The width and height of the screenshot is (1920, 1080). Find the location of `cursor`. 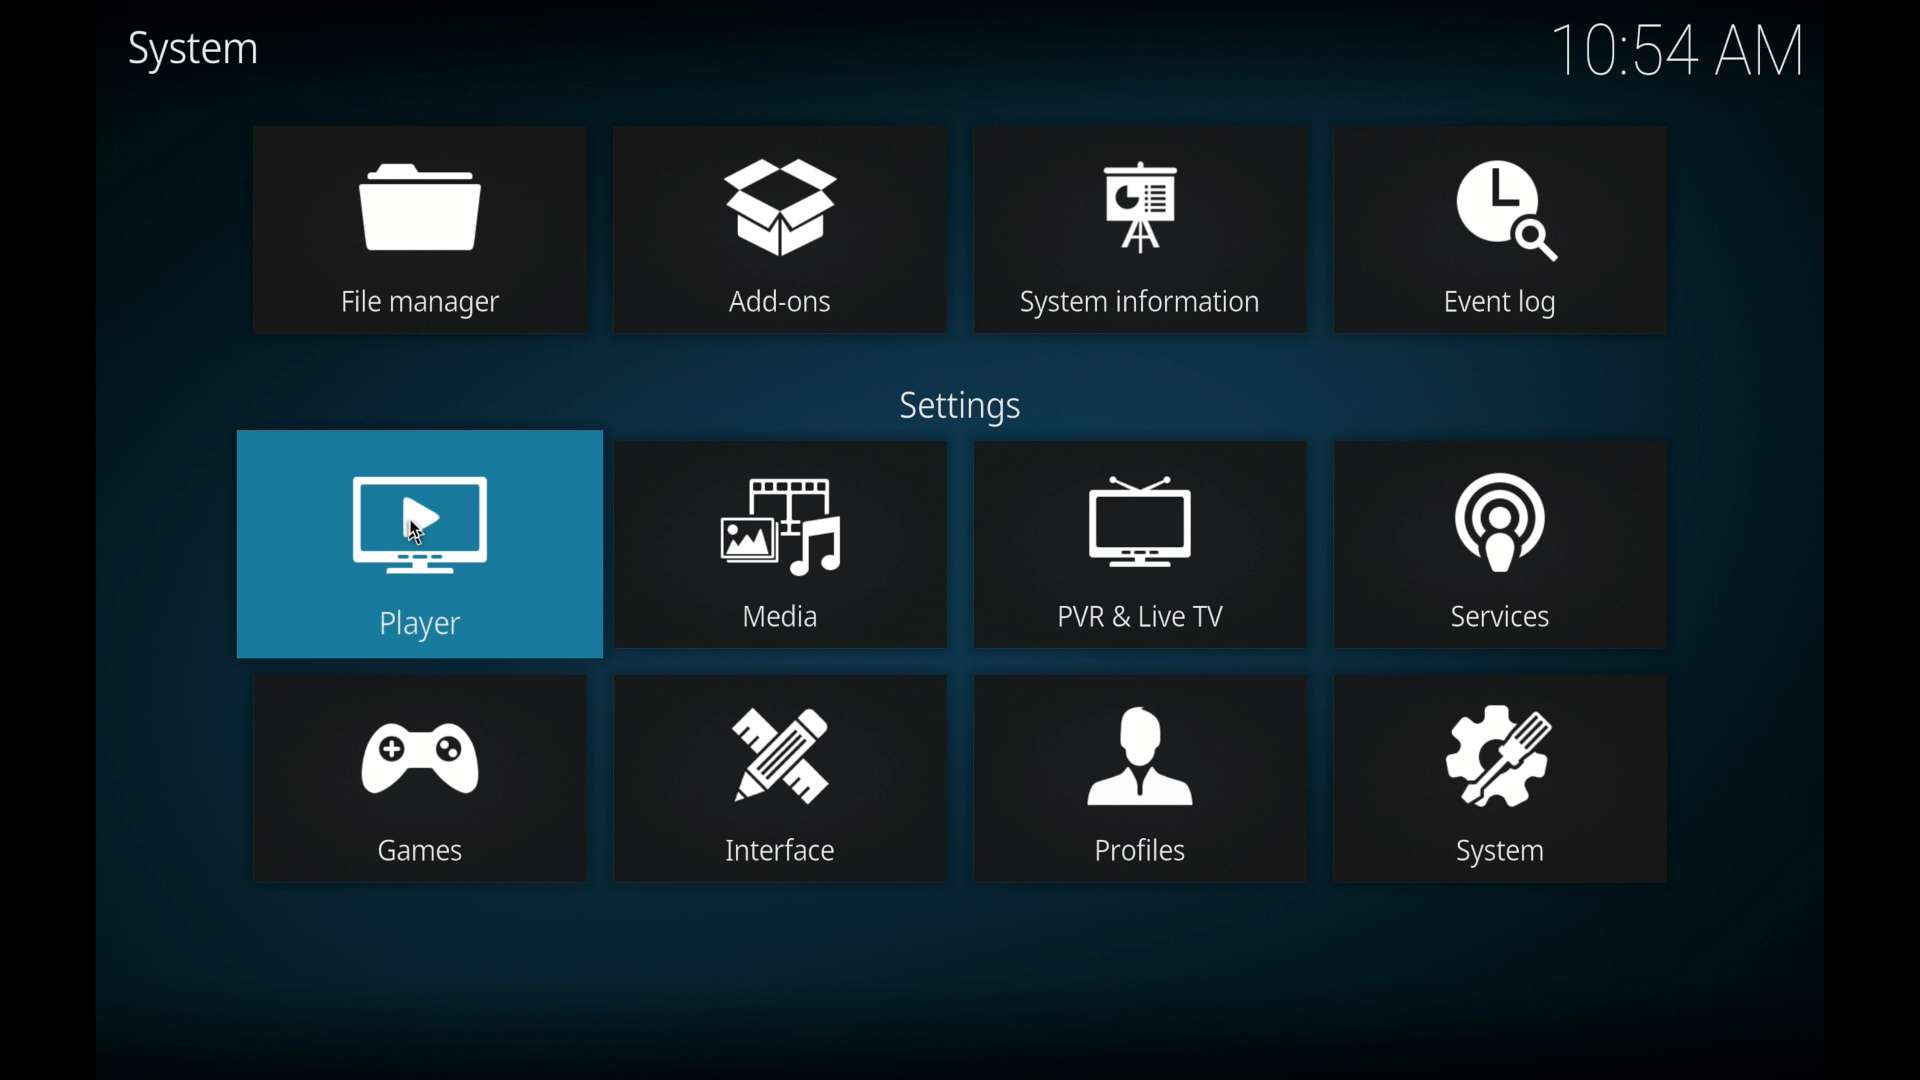

cursor is located at coordinates (419, 535).